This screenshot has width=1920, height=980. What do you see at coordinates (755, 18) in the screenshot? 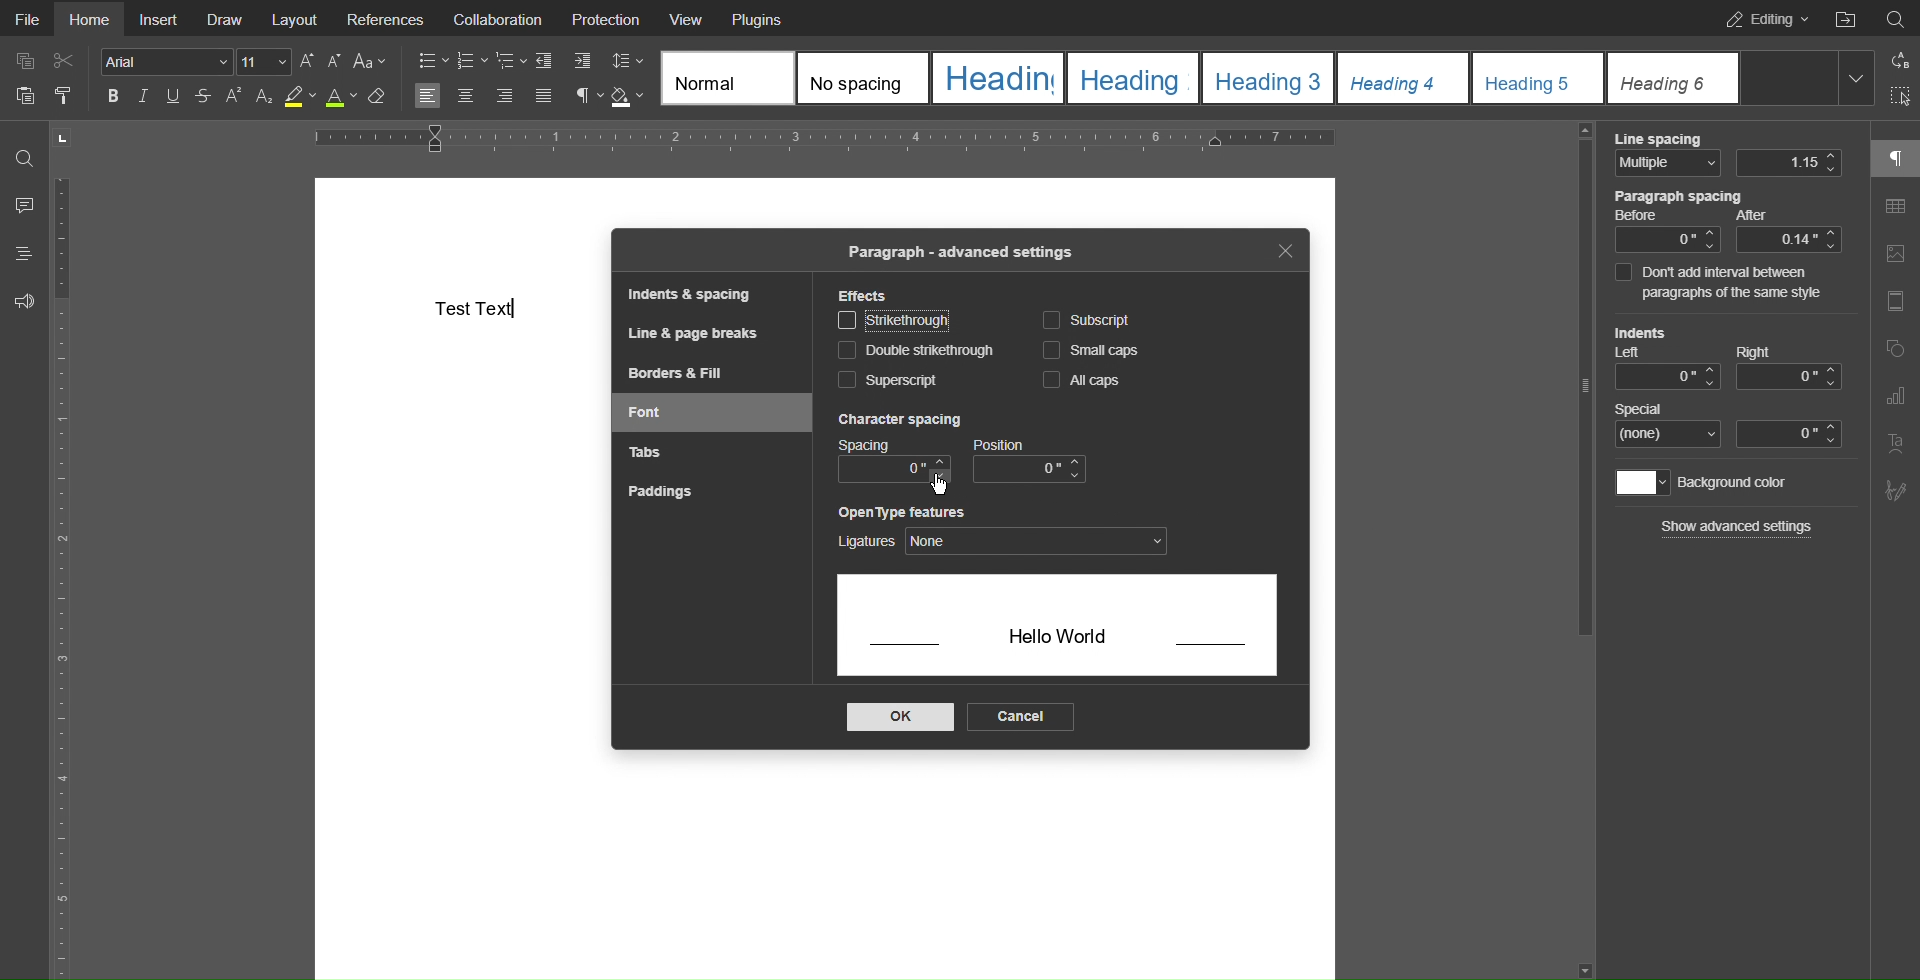
I see `Plugins` at bounding box center [755, 18].